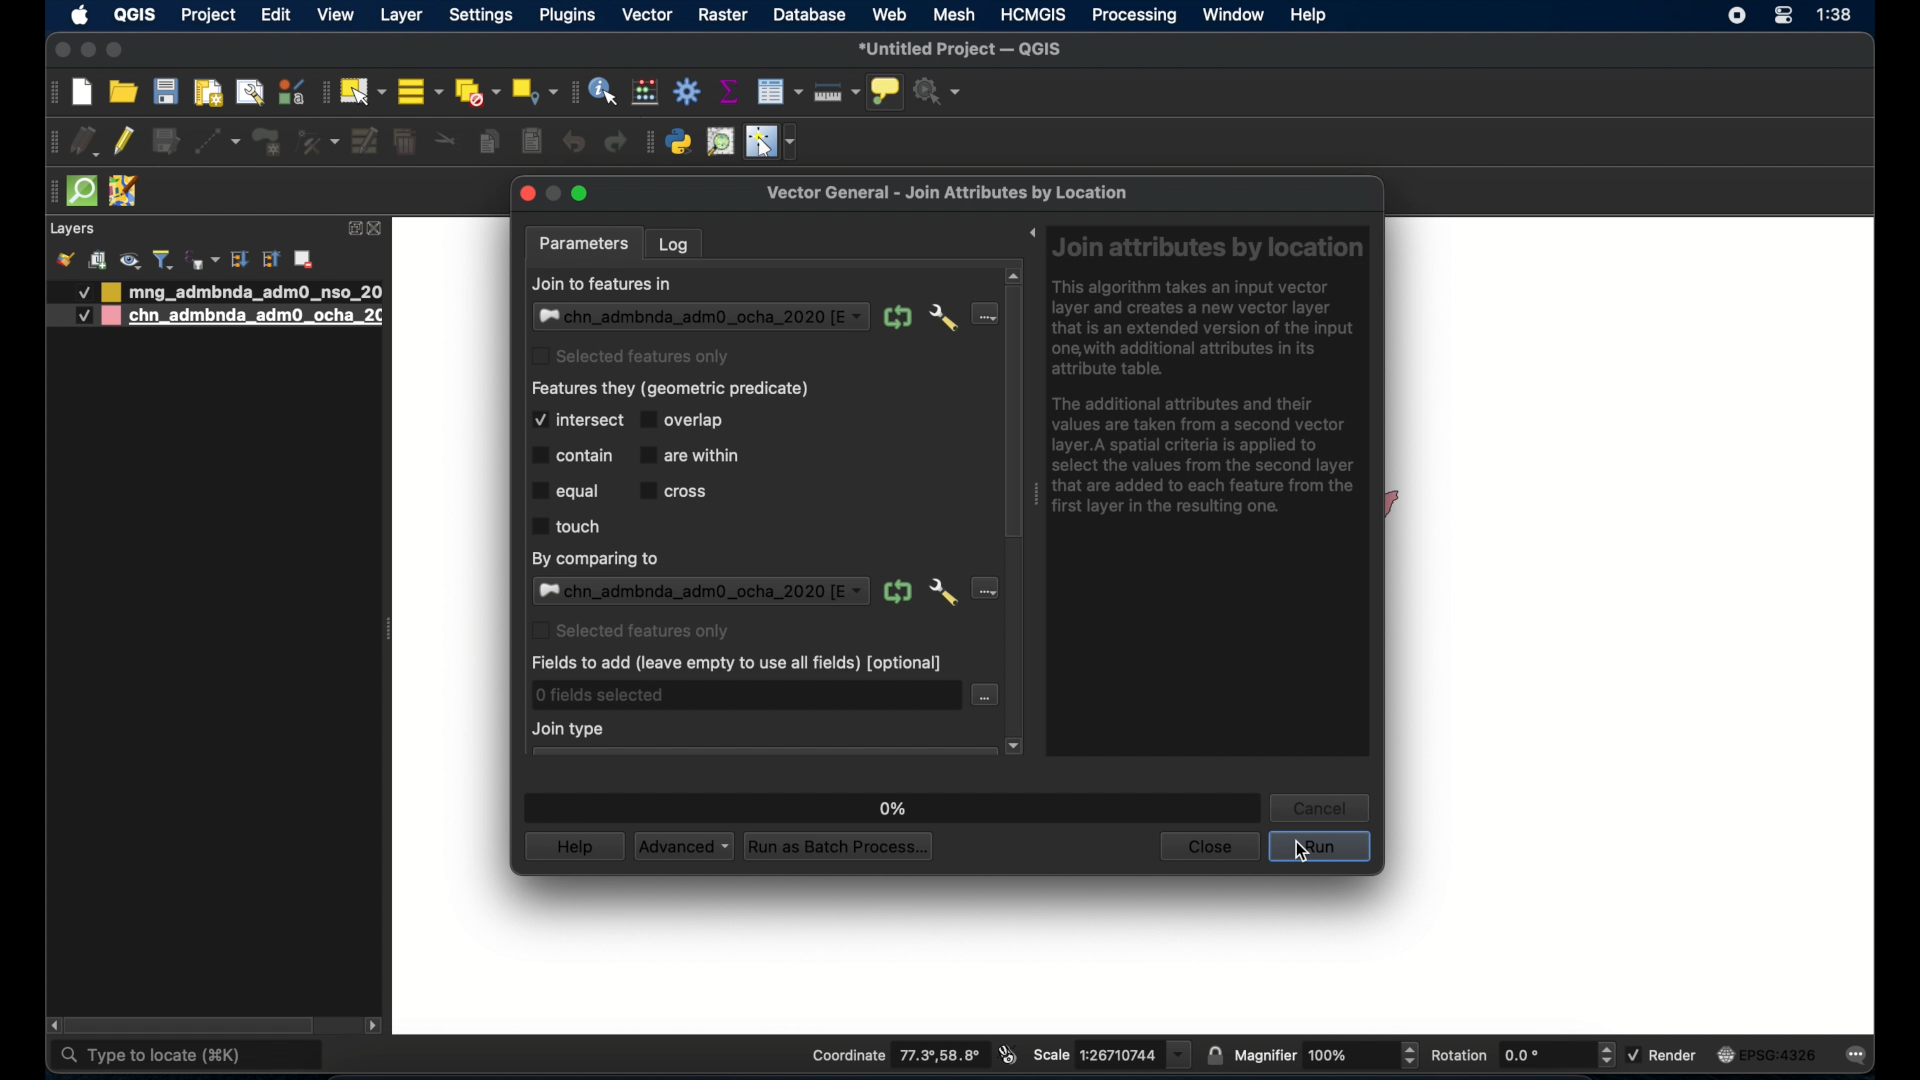 This screenshot has width=1920, height=1080. Describe the element at coordinates (571, 91) in the screenshot. I see `attributes toolbar` at that location.